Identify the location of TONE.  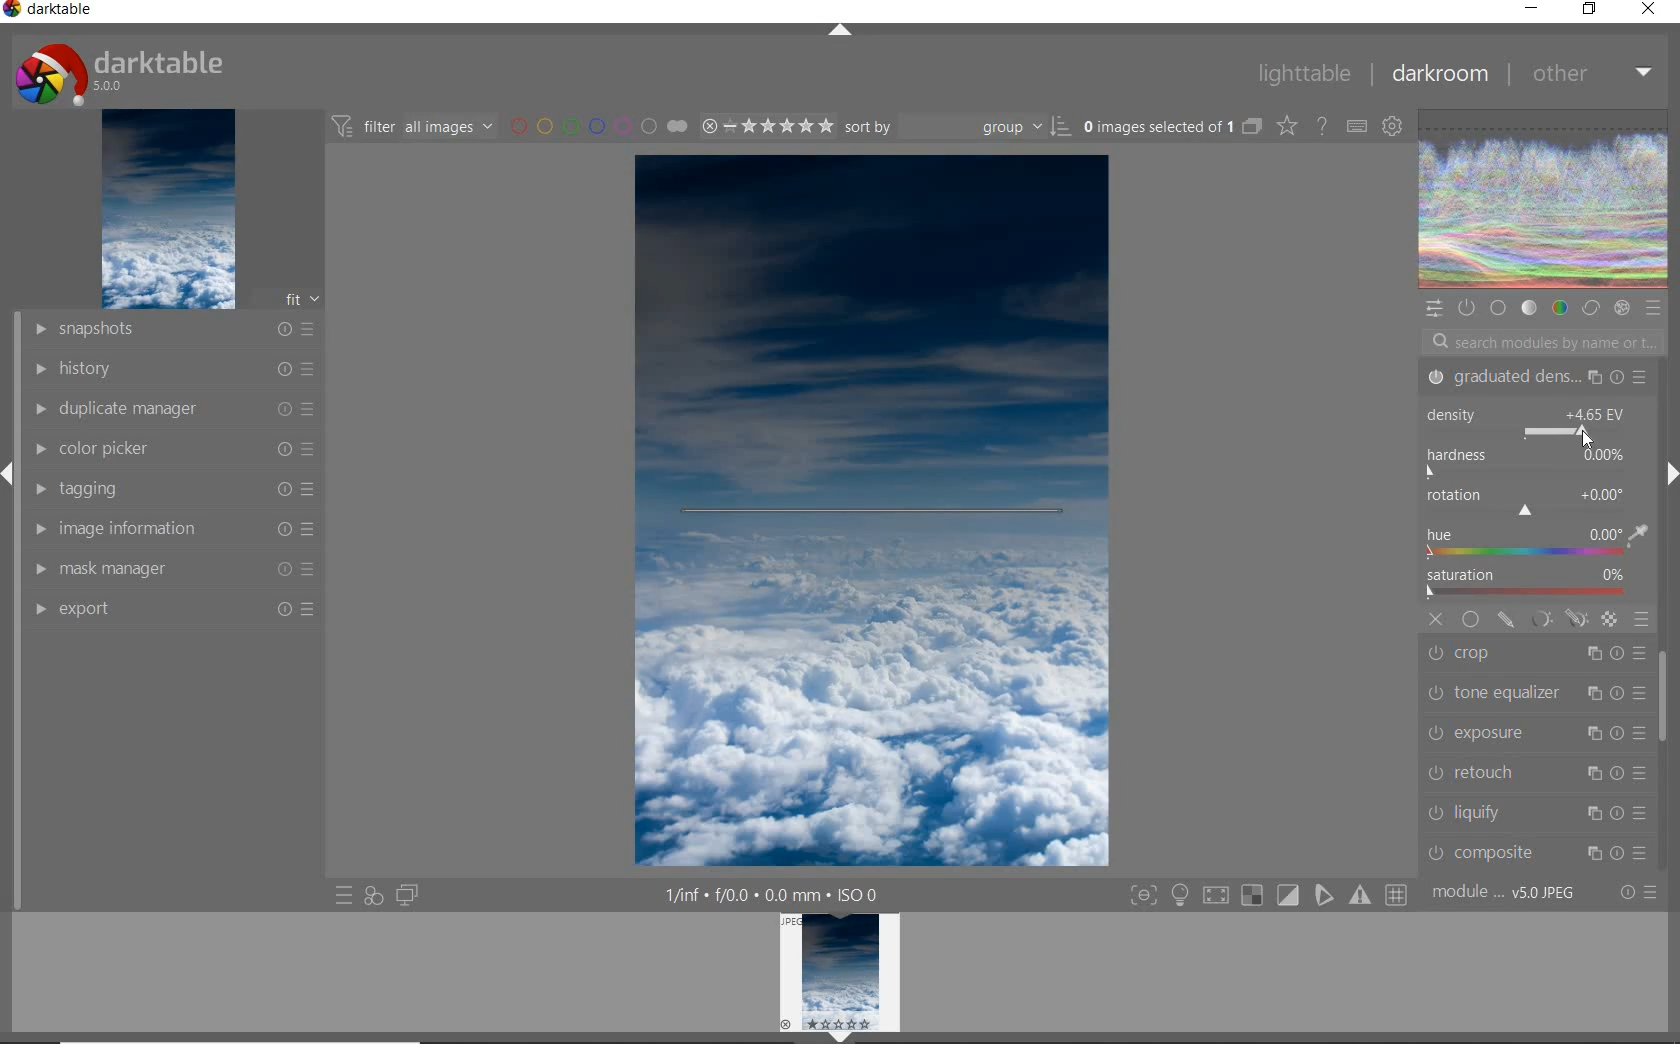
(1529, 310).